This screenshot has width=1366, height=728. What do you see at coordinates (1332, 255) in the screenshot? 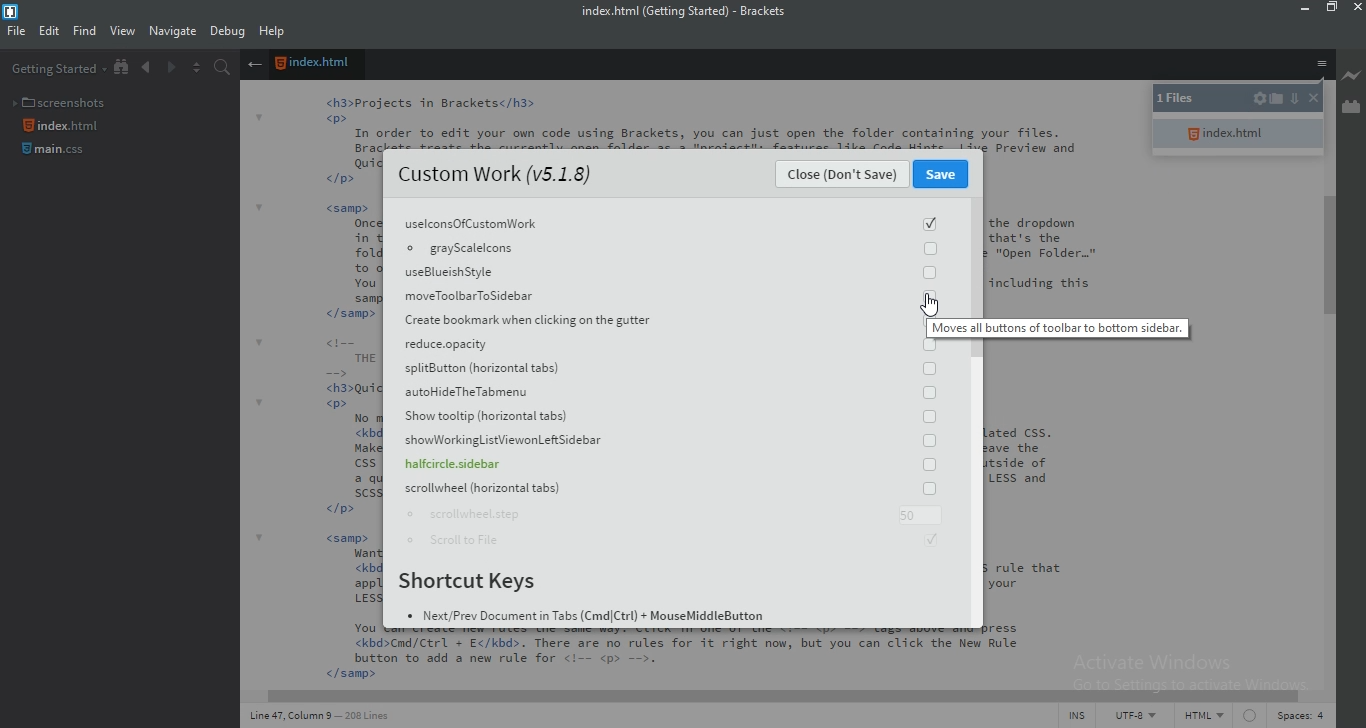
I see `scroll bar` at bounding box center [1332, 255].